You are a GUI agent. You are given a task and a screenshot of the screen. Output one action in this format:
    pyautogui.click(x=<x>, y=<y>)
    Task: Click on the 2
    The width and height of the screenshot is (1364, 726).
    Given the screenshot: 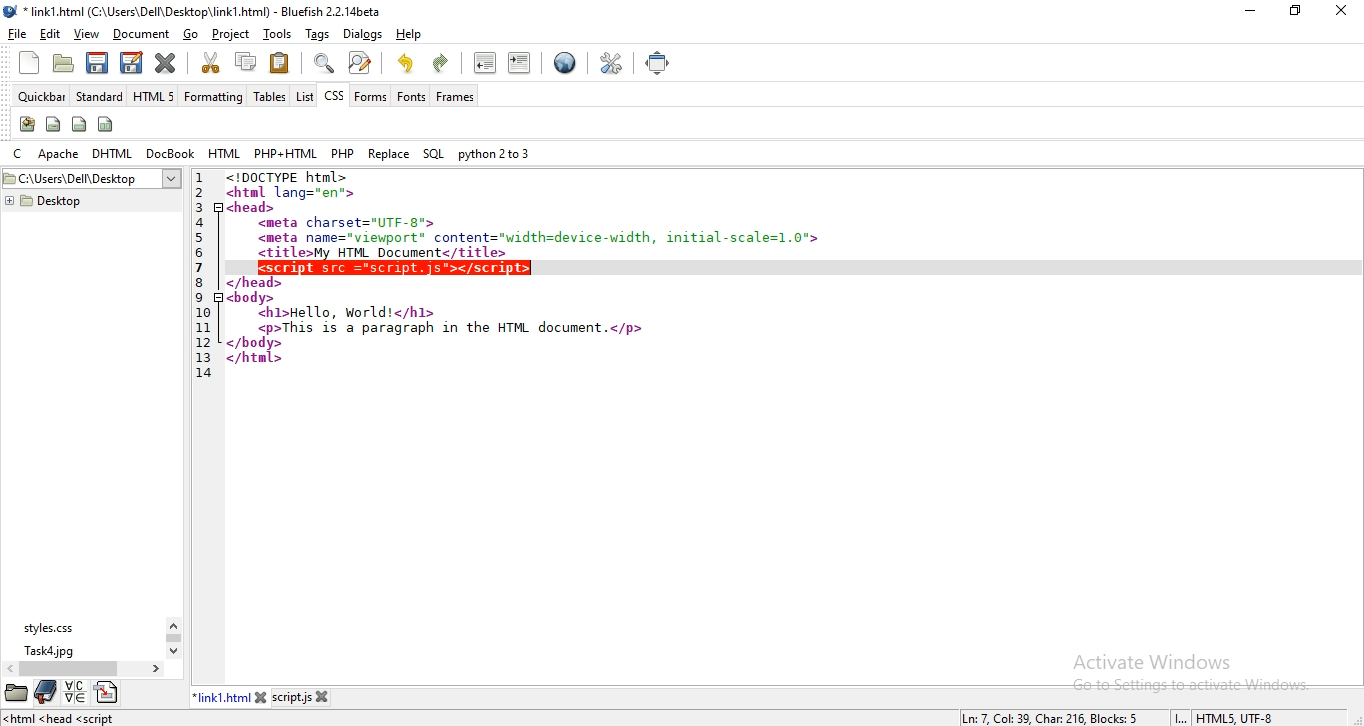 What is the action you would take?
    pyautogui.click(x=199, y=193)
    